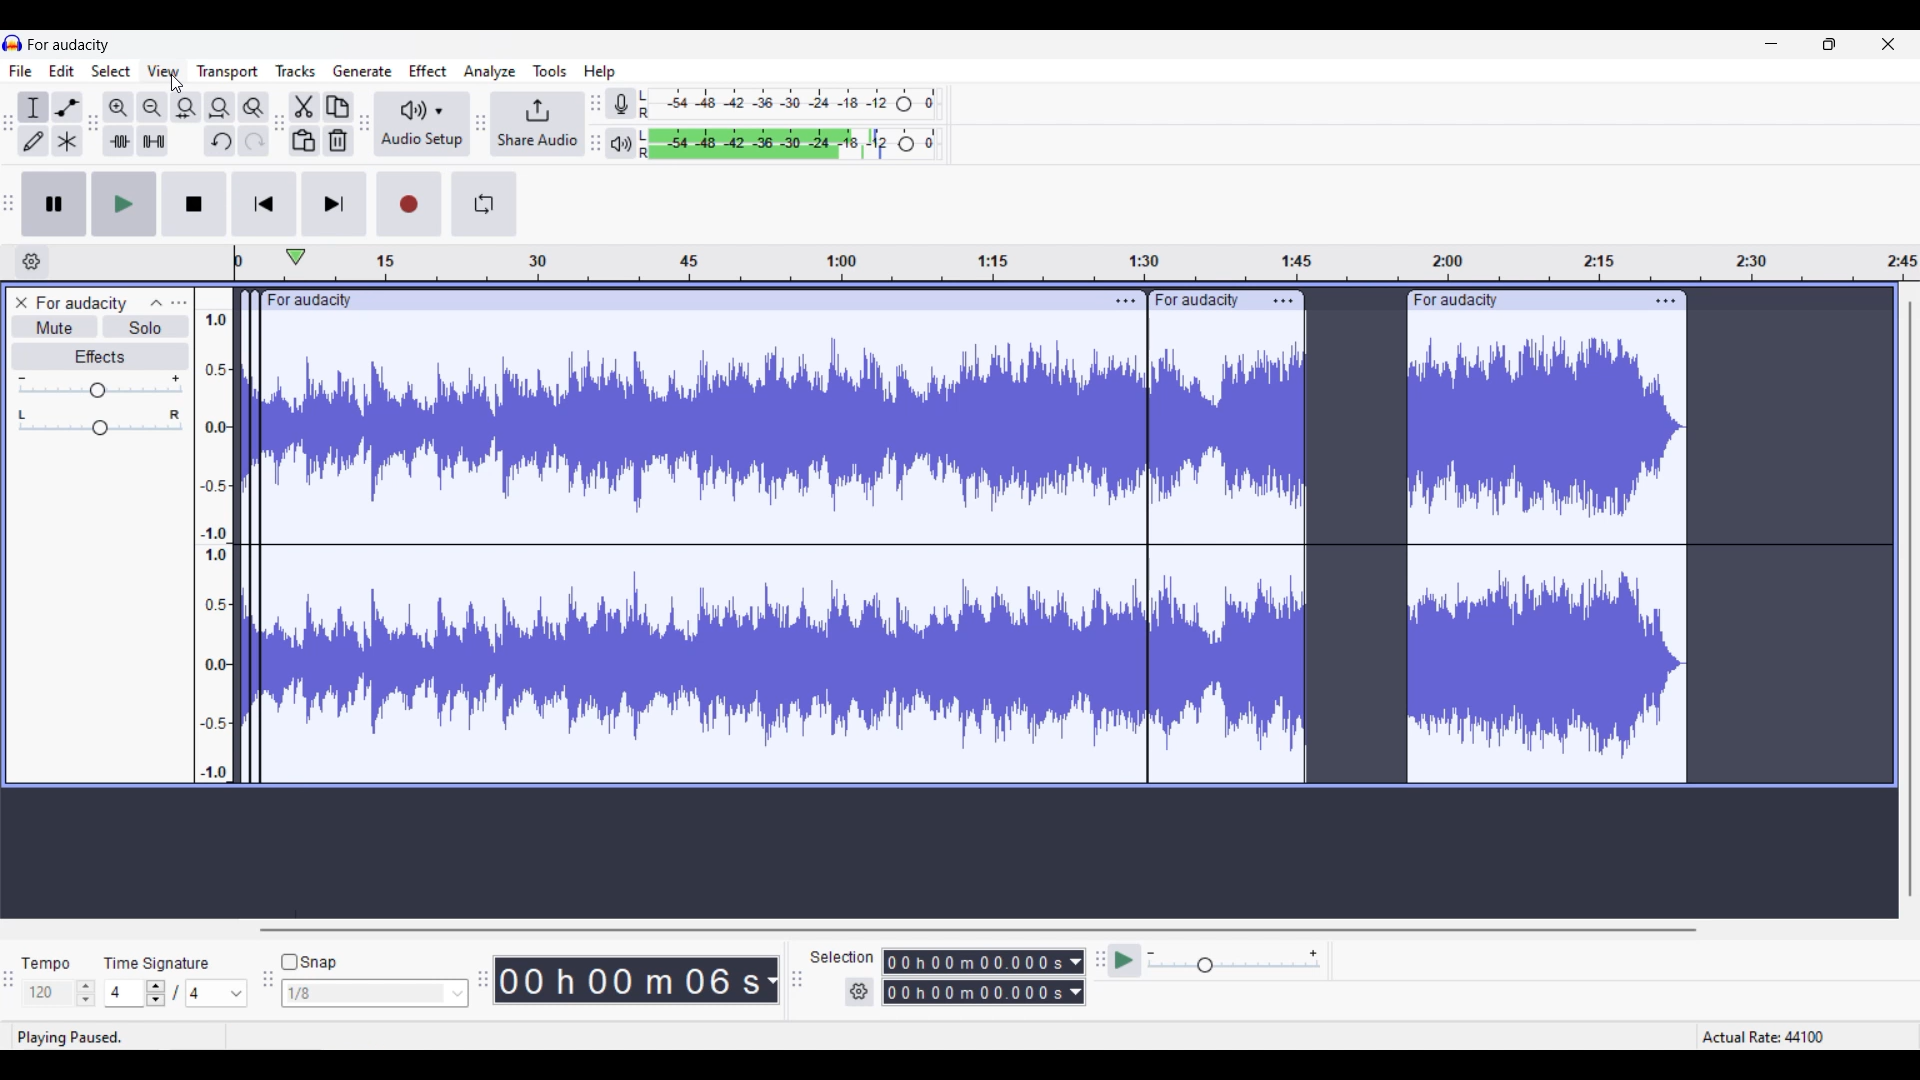 This screenshot has height=1080, width=1920. What do you see at coordinates (1078, 977) in the screenshot?
I see `Duration measurement` at bounding box center [1078, 977].